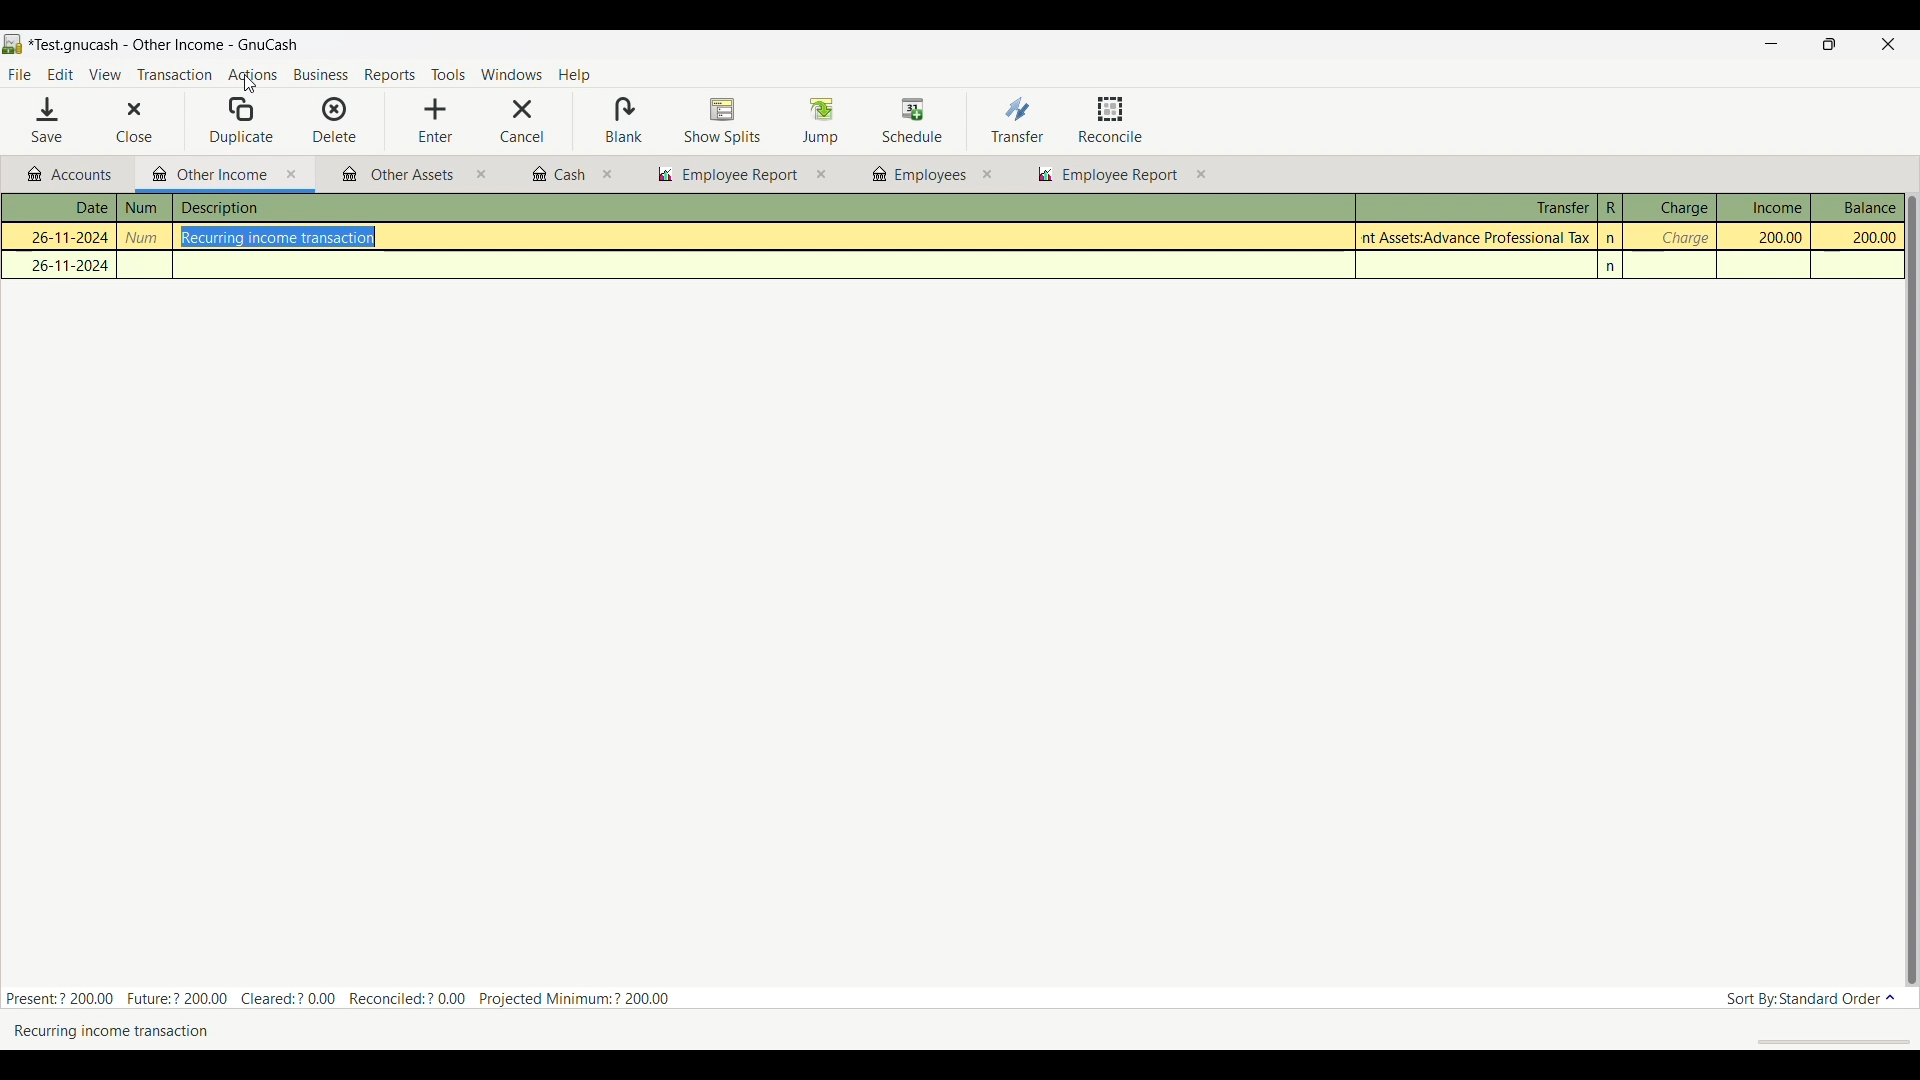  I want to click on close, so click(987, 174).